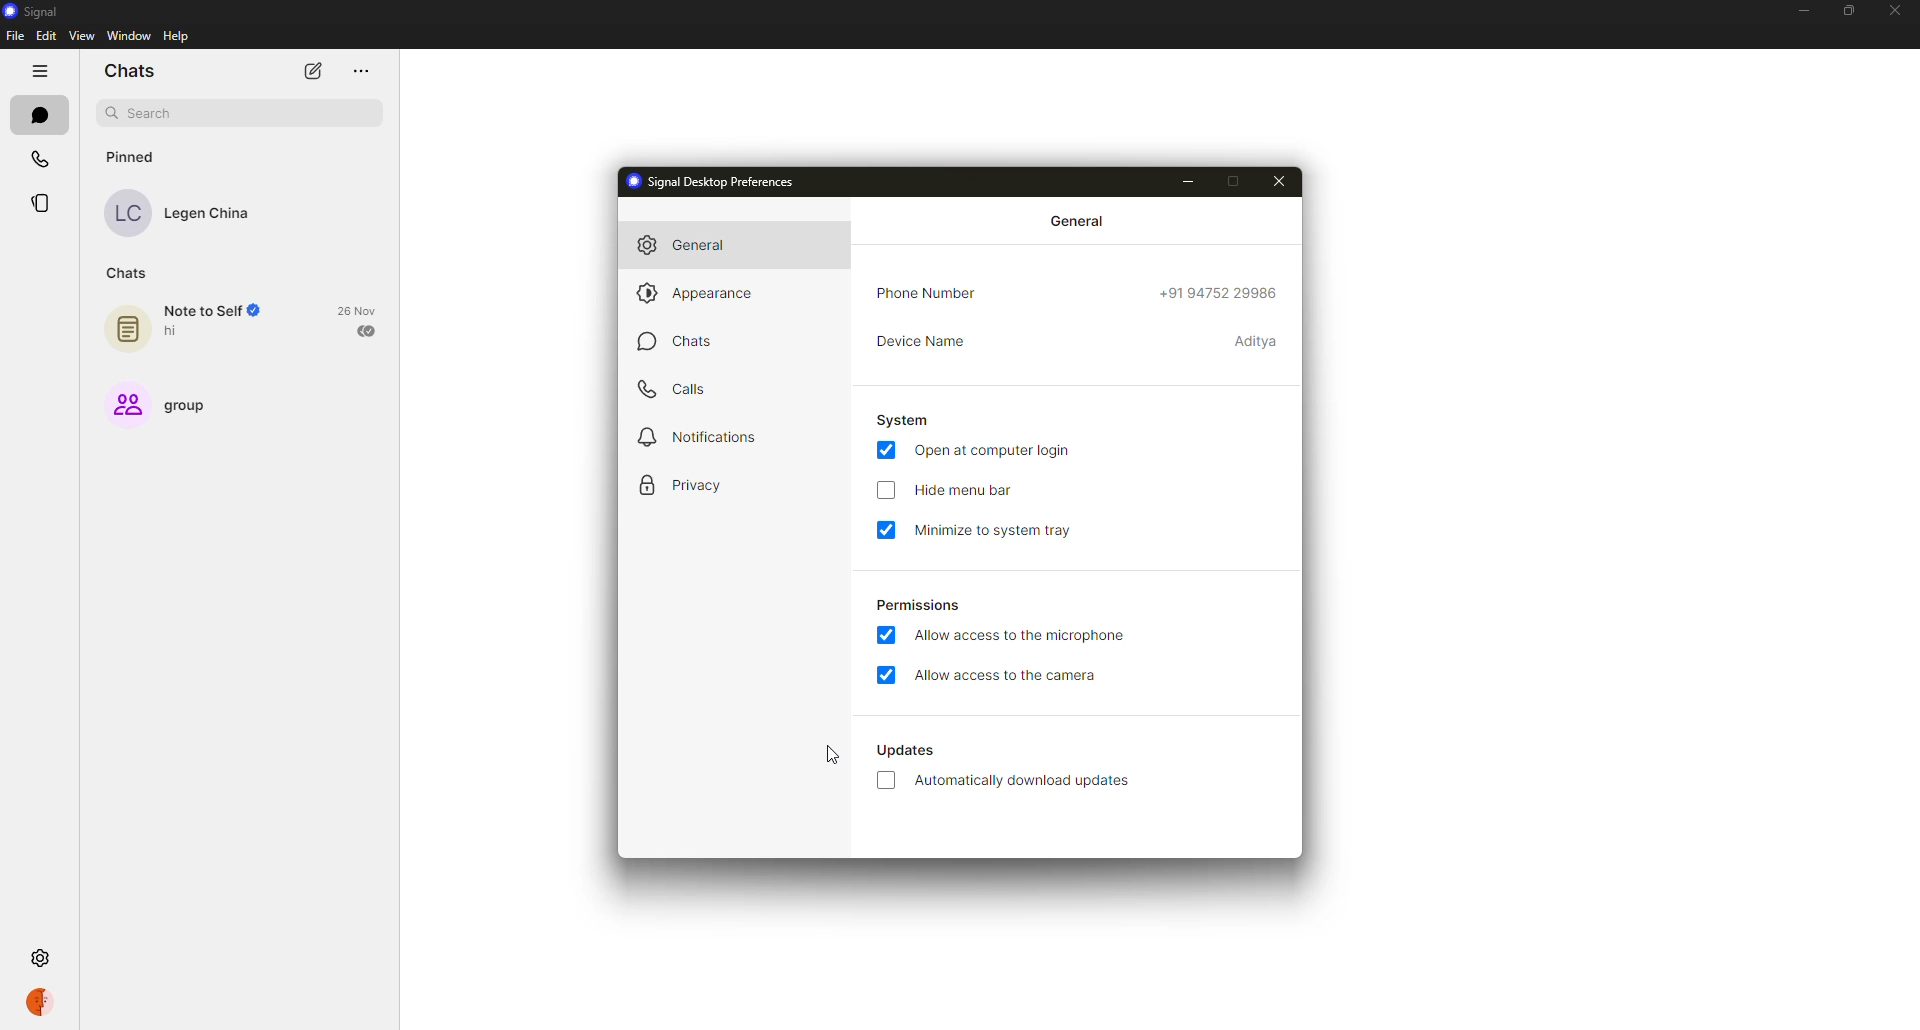 The height and width of the screenshot is (1030, 1920). I want to click on Legen China, so click(179, 216).